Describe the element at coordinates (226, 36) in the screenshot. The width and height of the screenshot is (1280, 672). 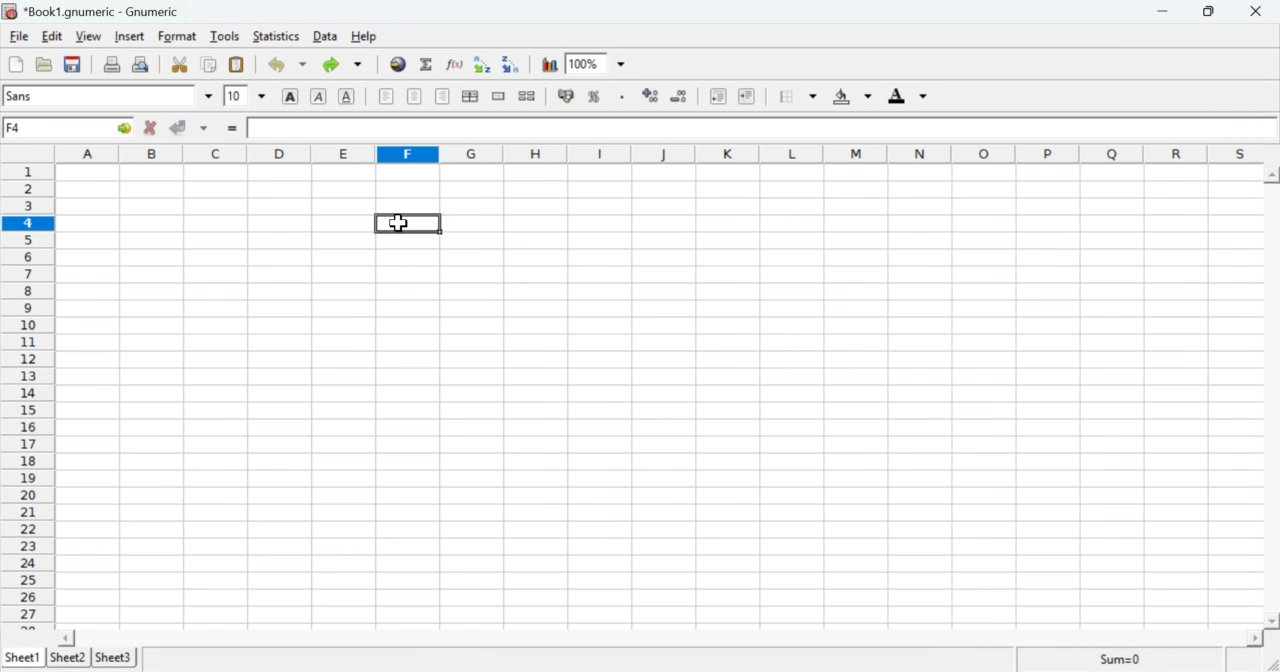
I see `Tools` at that location.